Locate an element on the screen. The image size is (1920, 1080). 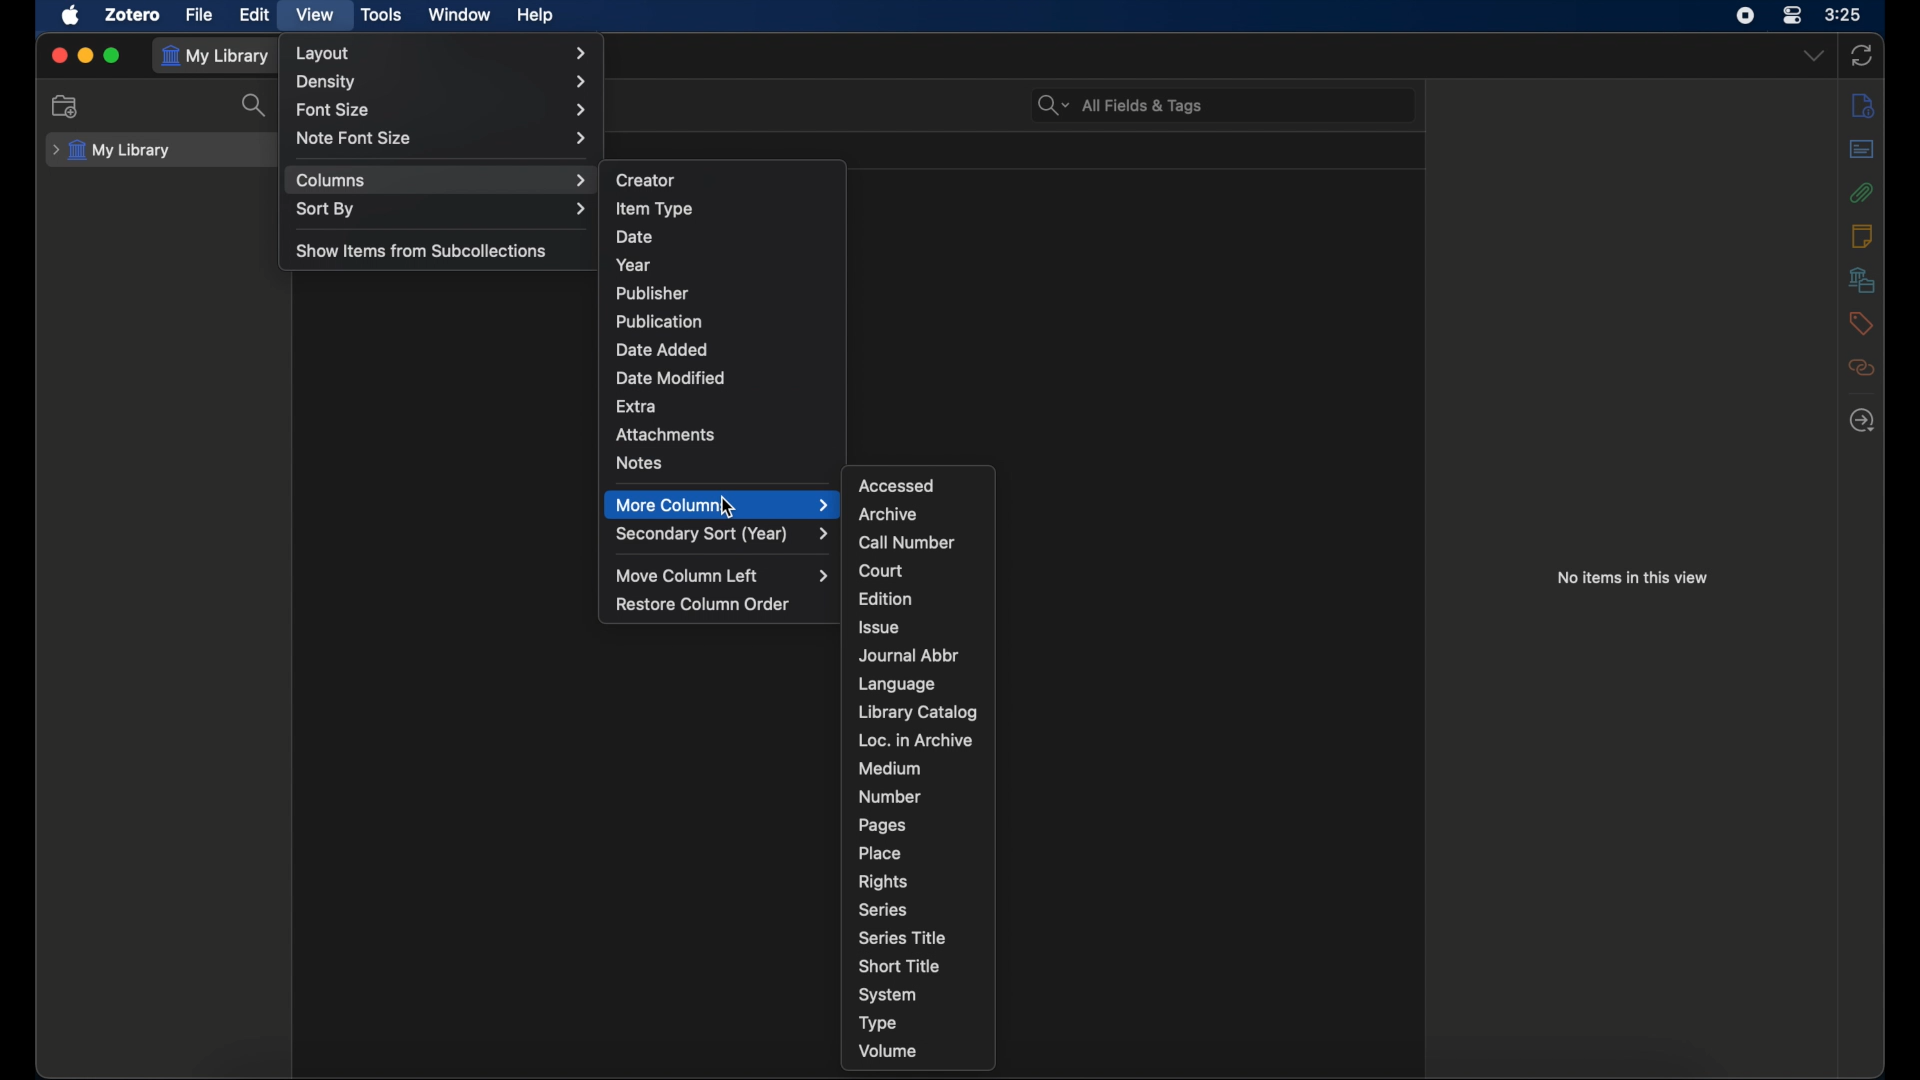
libraries is located at coordinates (1862, 279).